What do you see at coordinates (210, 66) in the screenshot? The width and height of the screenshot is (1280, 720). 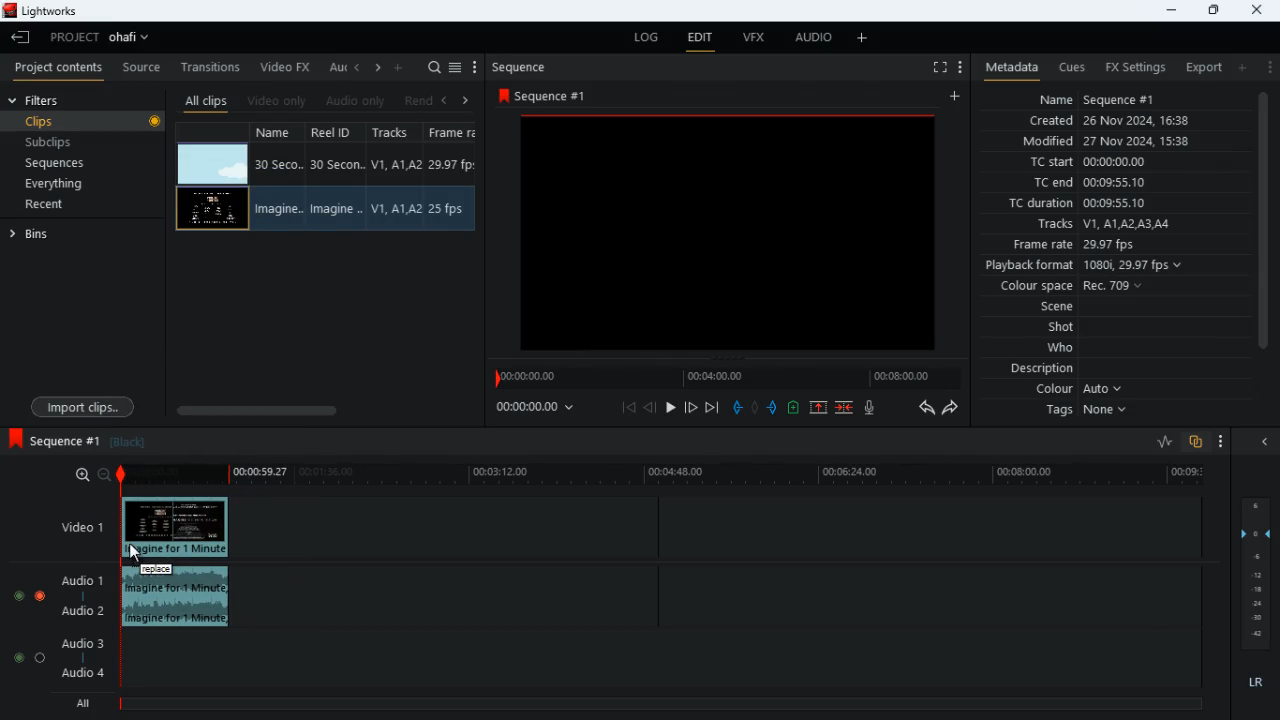 I see `transitions` at bounding box center [210, 66].